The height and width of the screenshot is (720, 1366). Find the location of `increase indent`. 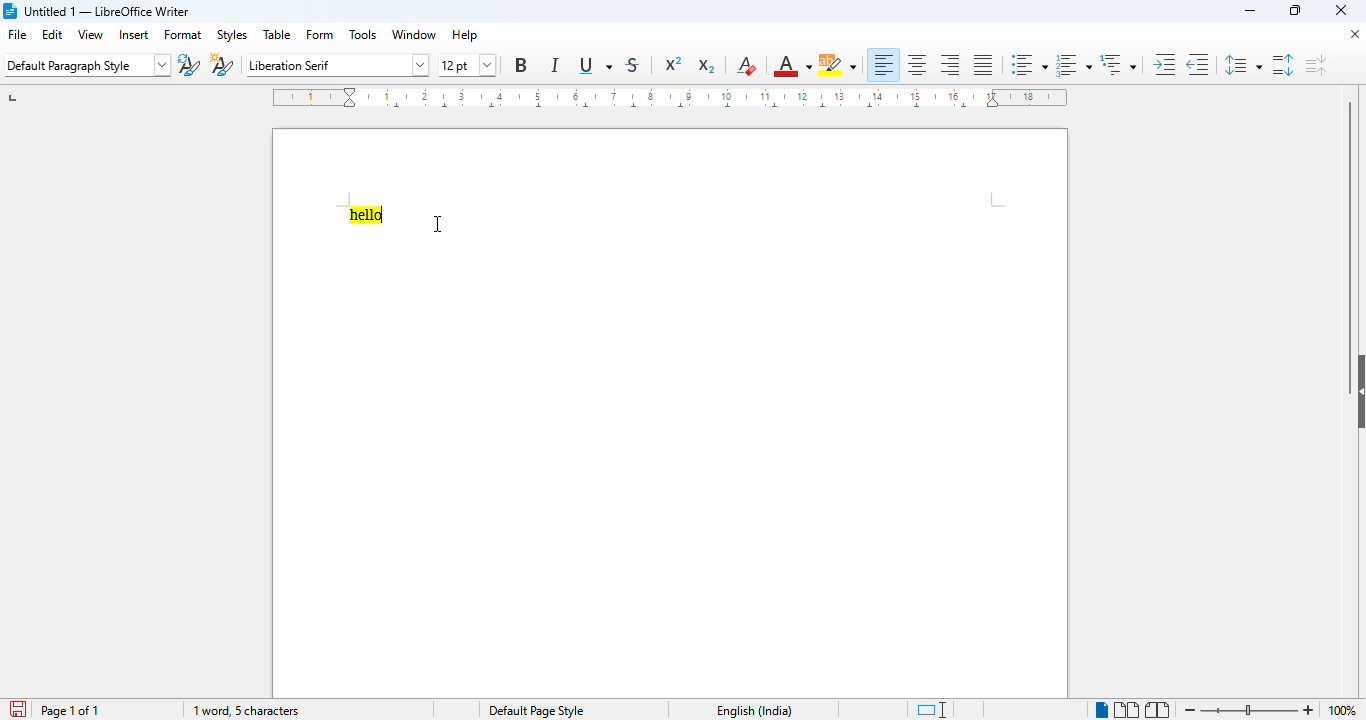

increase indent is located at coordinates (1163, 64).